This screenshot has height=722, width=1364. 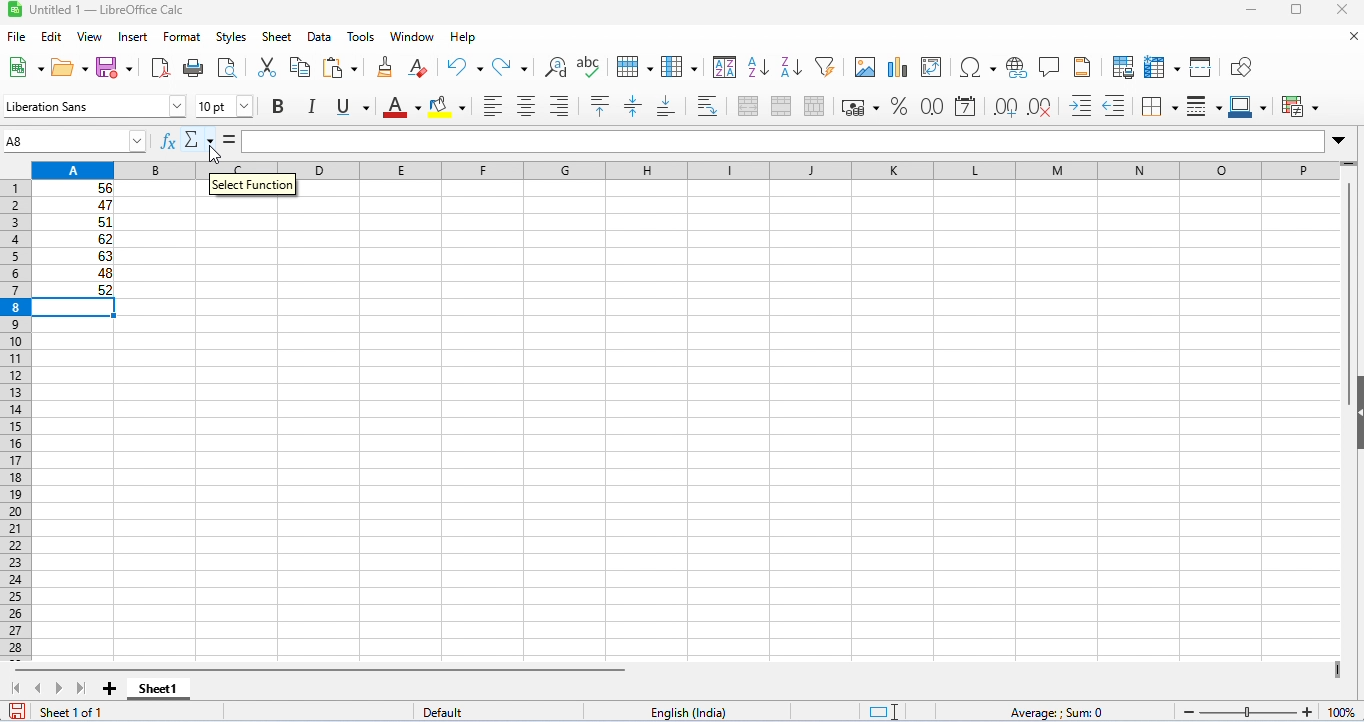 I want to click on close, so click(x=1351, y=37).